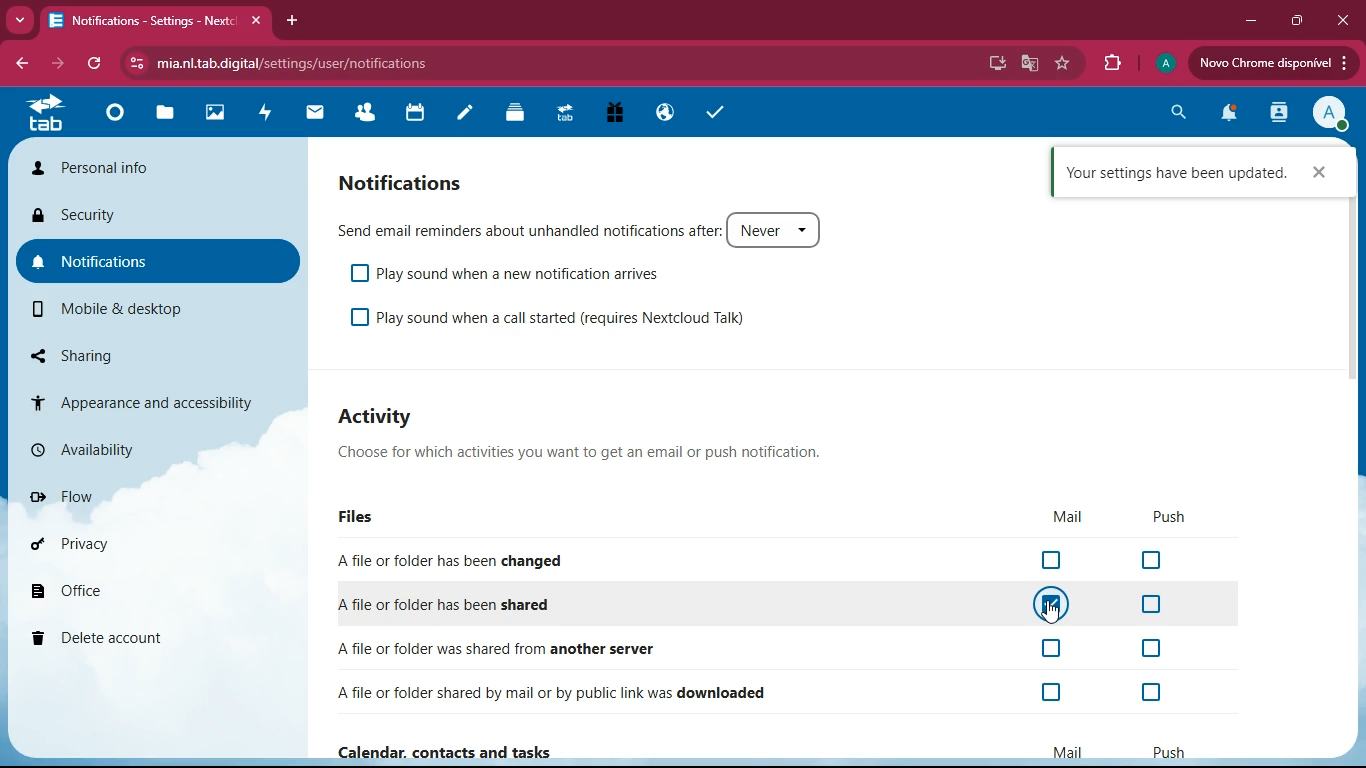 The image size is (1366, 768). Describe the element at coordinates (1272, 63) in the screenshot. I see `update` at that location.